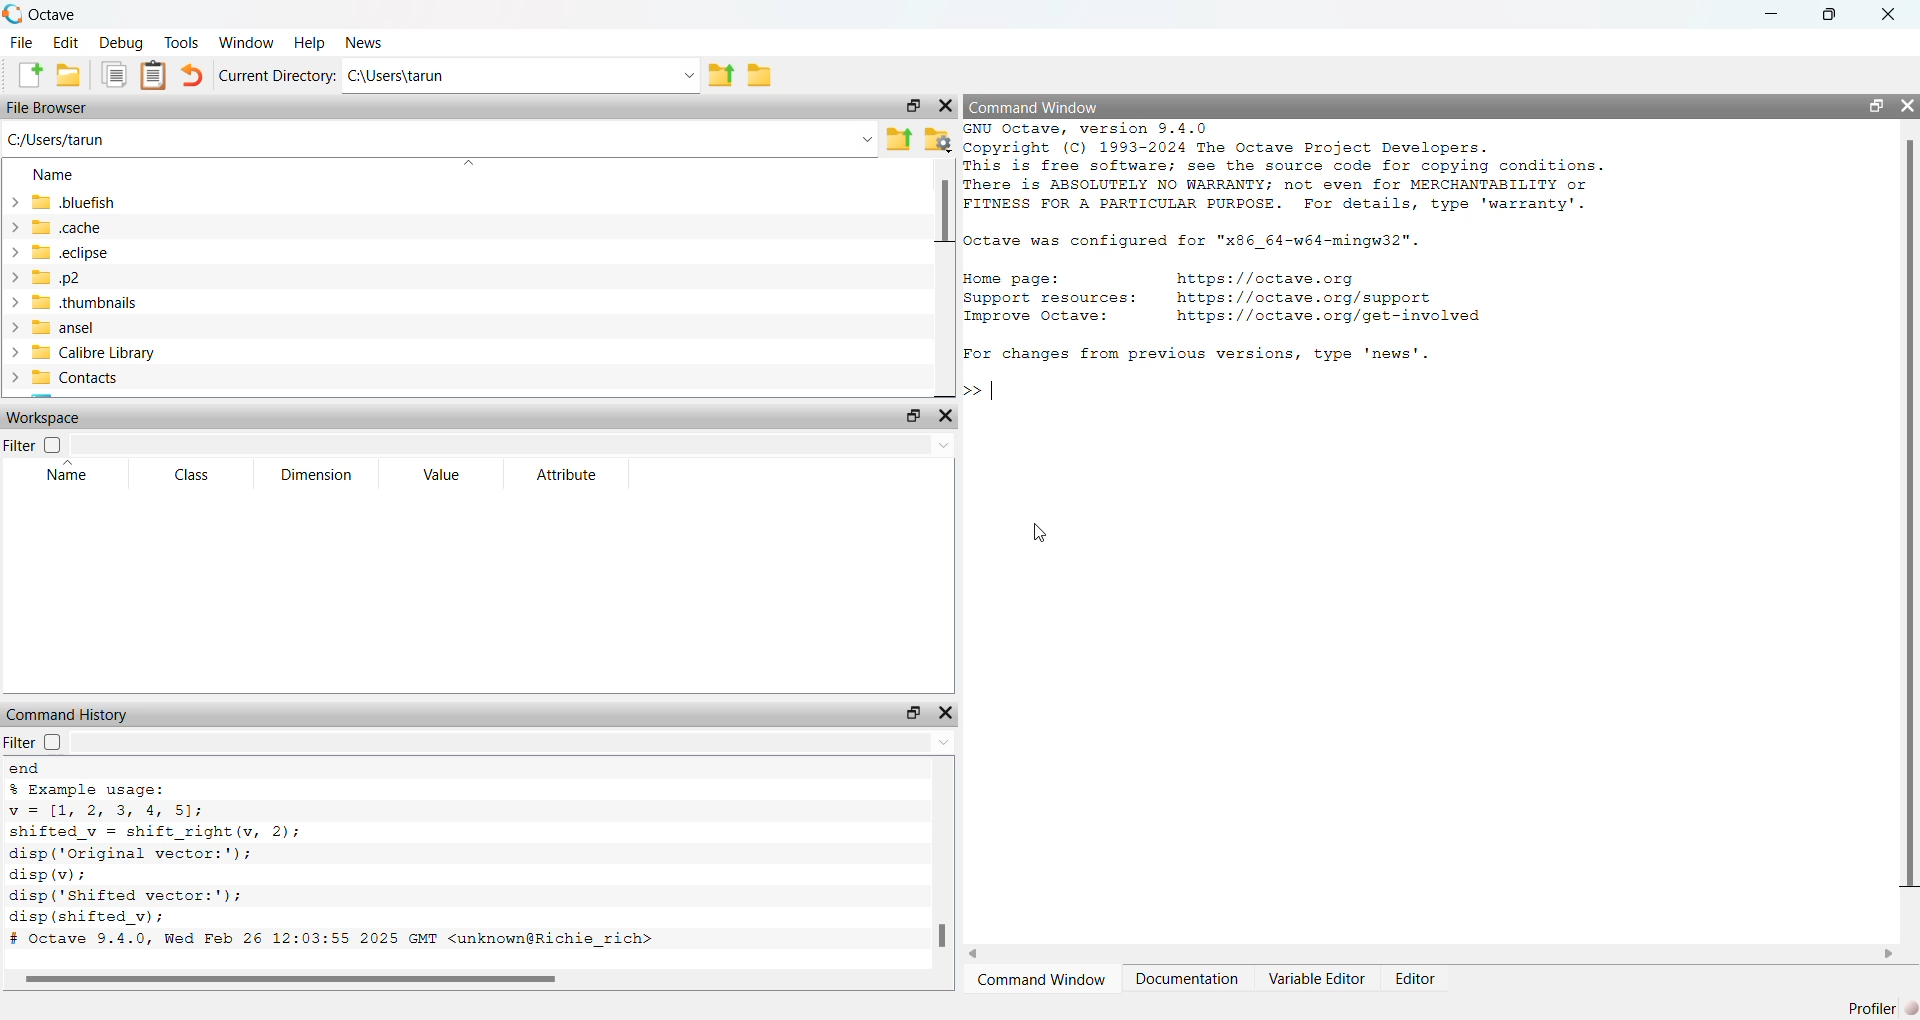 The image size is (1920, 1020). Describe the element at coordinates (969, 387) in the screenshot. I see `prompt cursor` at that location.